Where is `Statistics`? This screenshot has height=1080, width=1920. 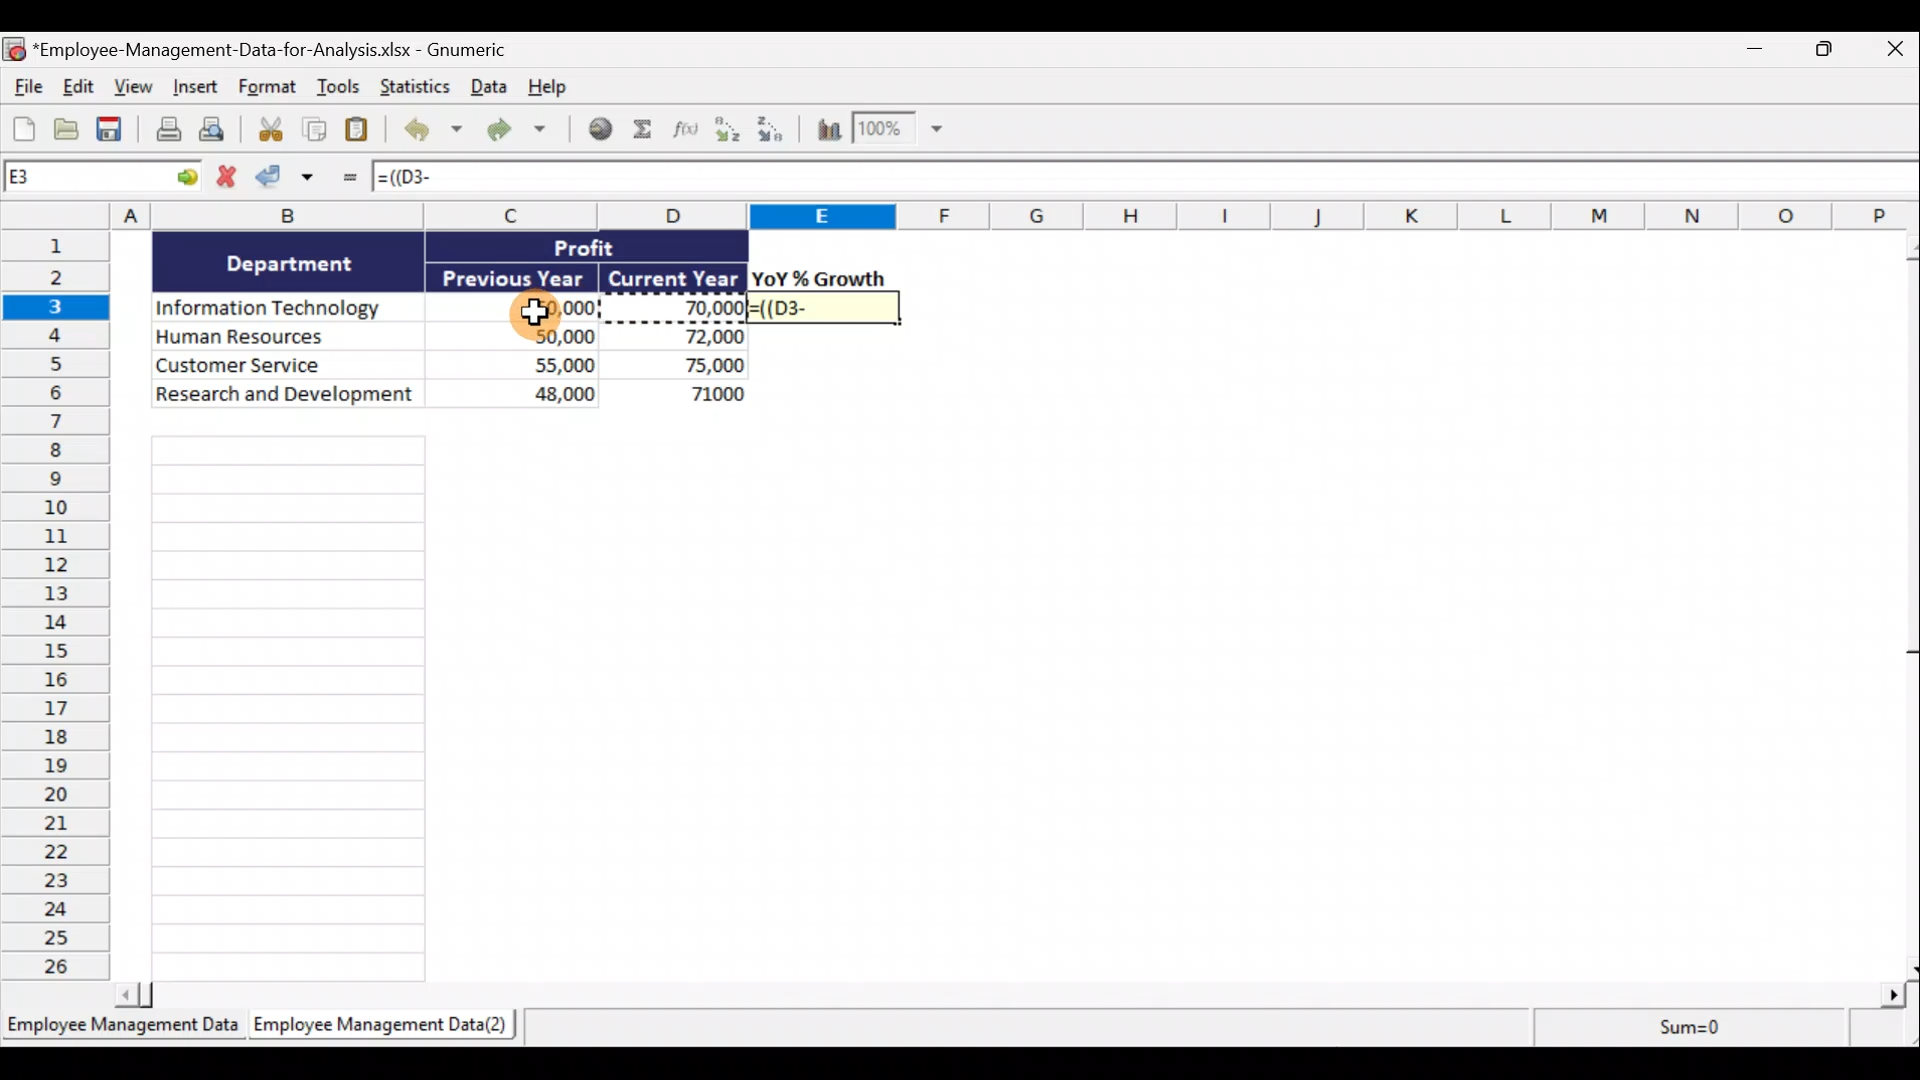
Statistics is located at coordinates (412, 87).